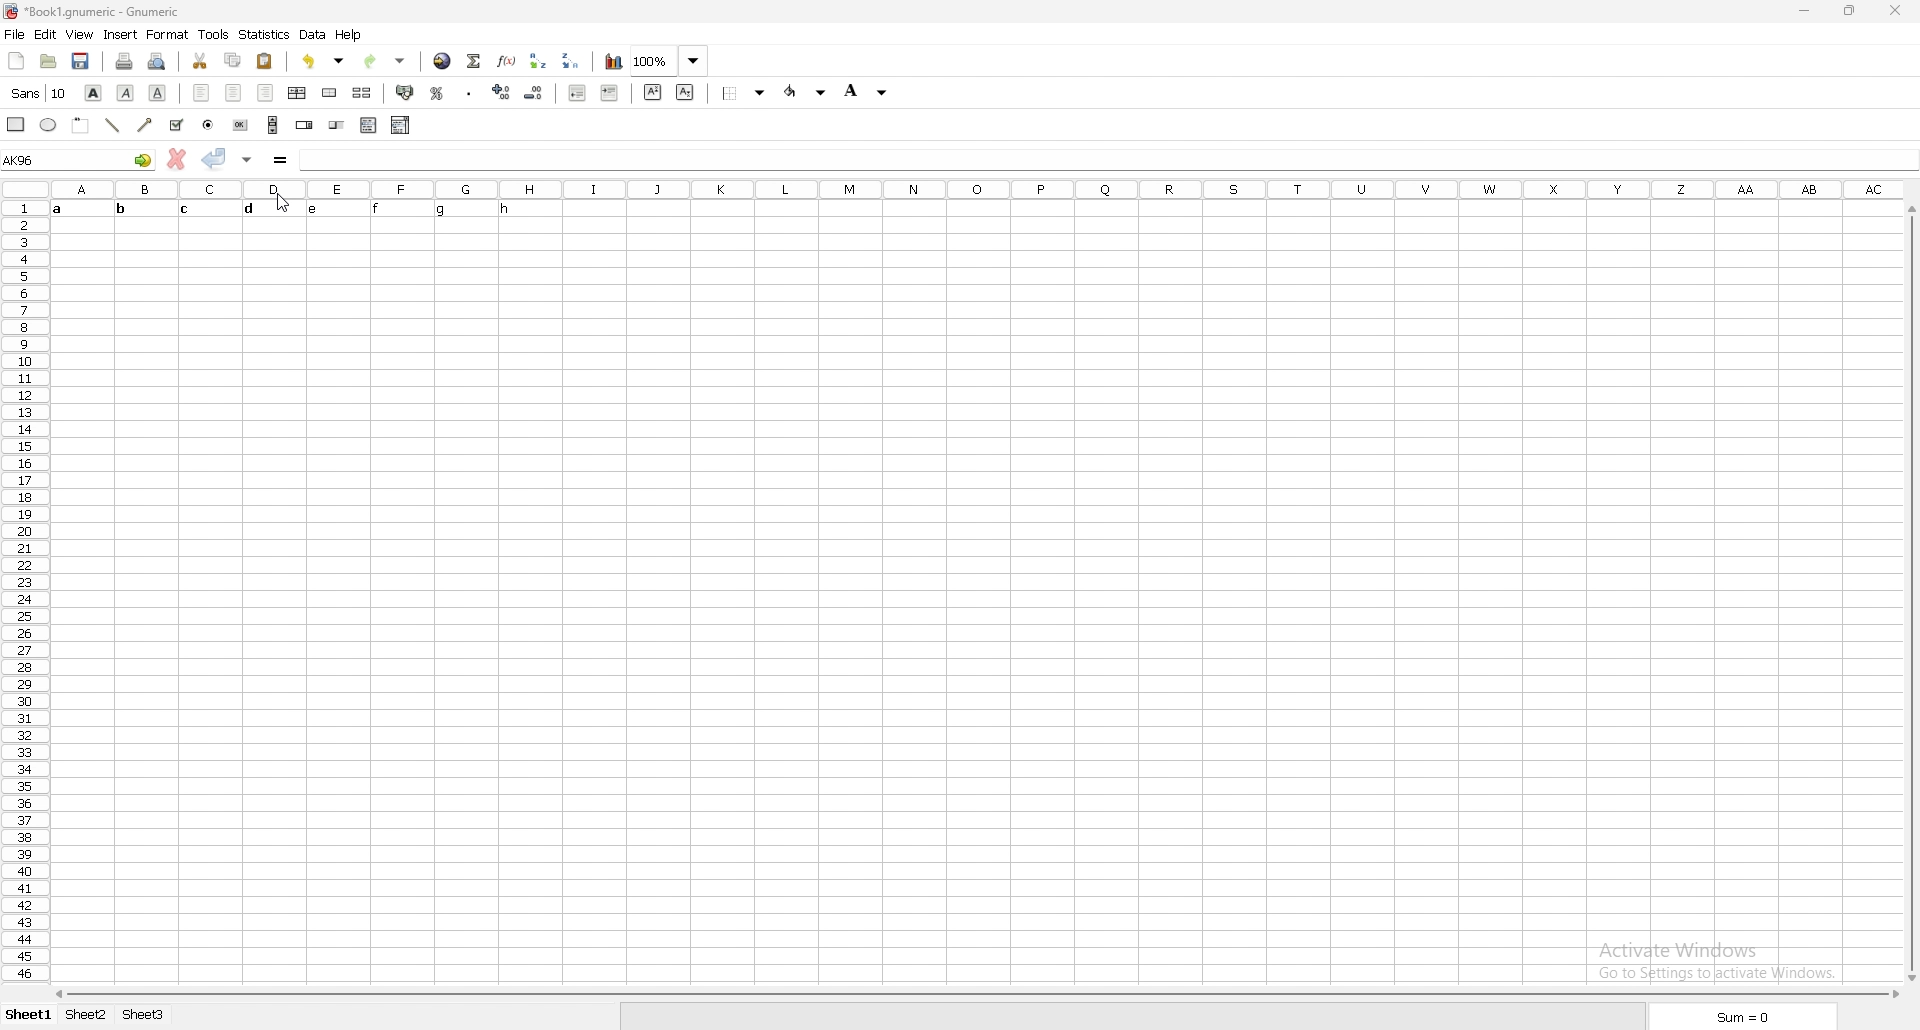  What do you see at coordinates (438, 93) in the screenshot?
I see `percentage` at bounding box center [438, 93].